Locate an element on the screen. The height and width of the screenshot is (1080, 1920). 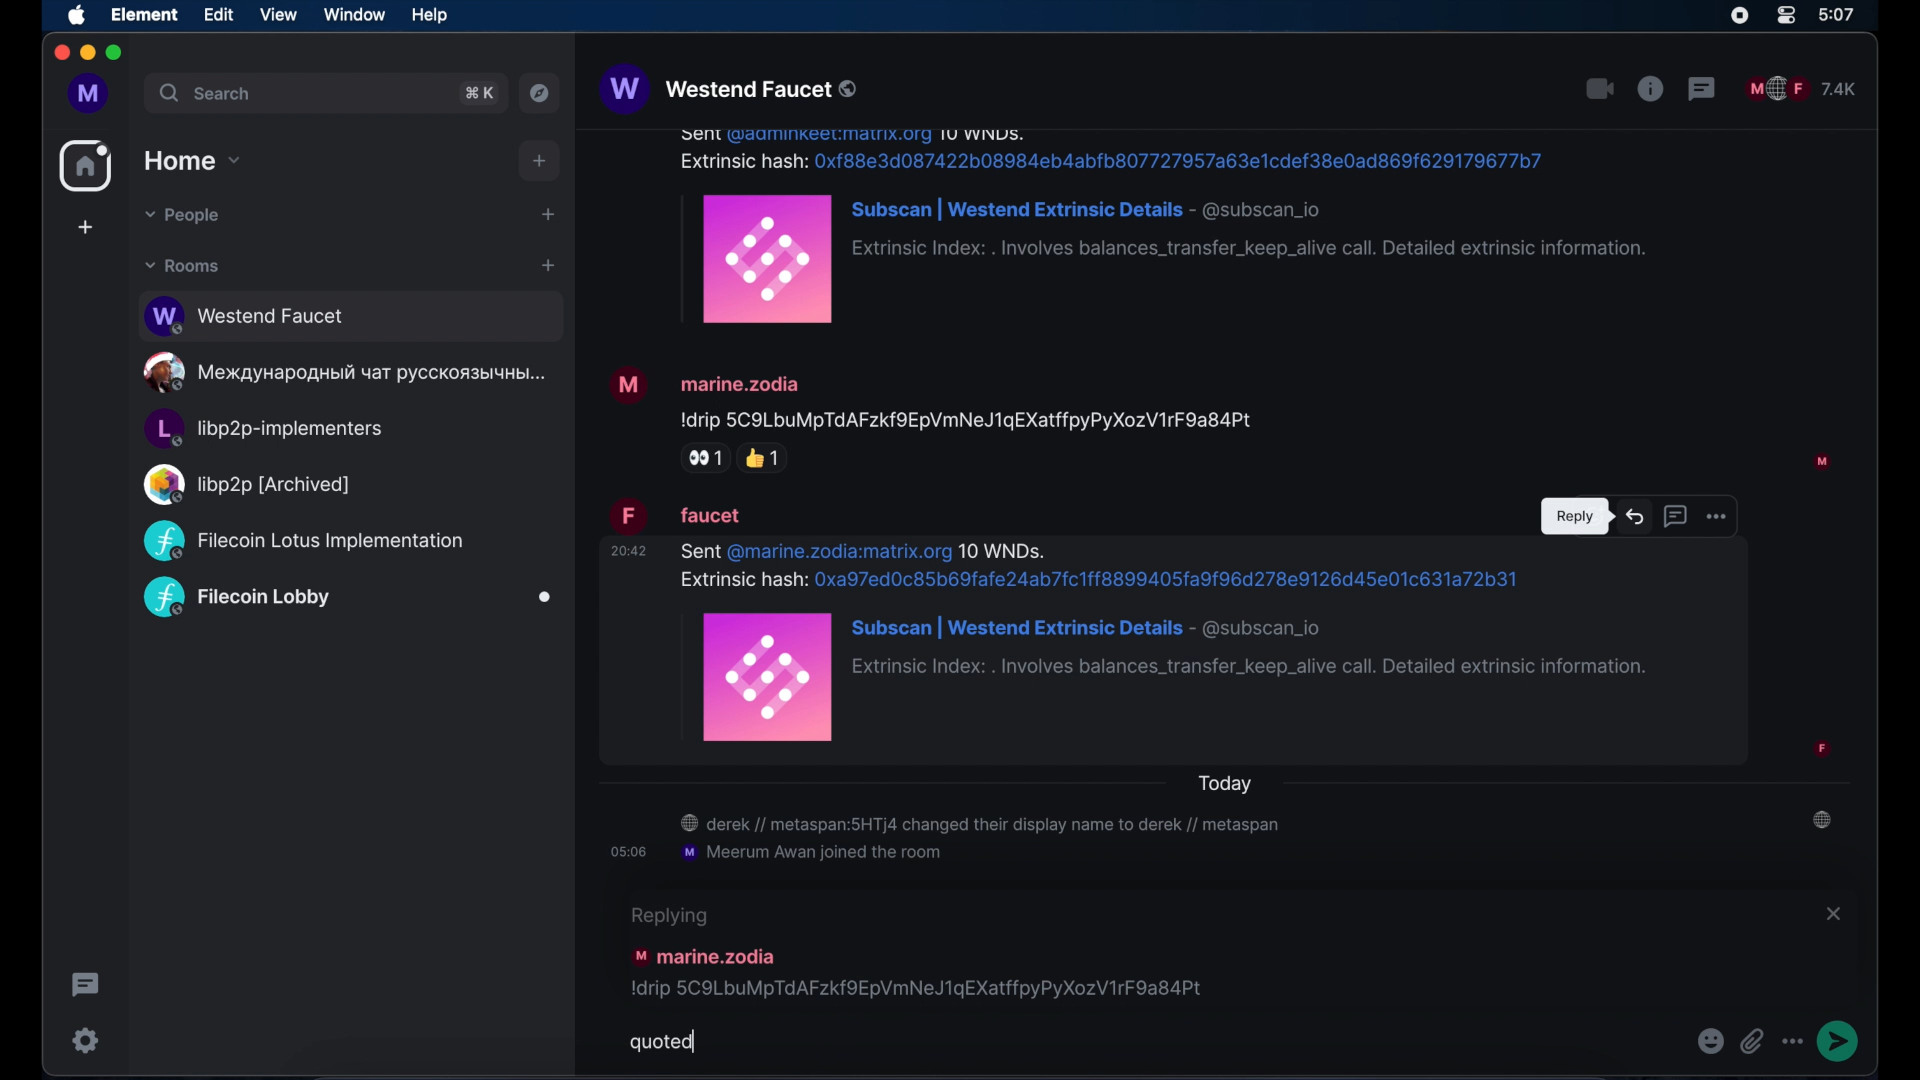
home drop down is located at coordinates (193, 160).